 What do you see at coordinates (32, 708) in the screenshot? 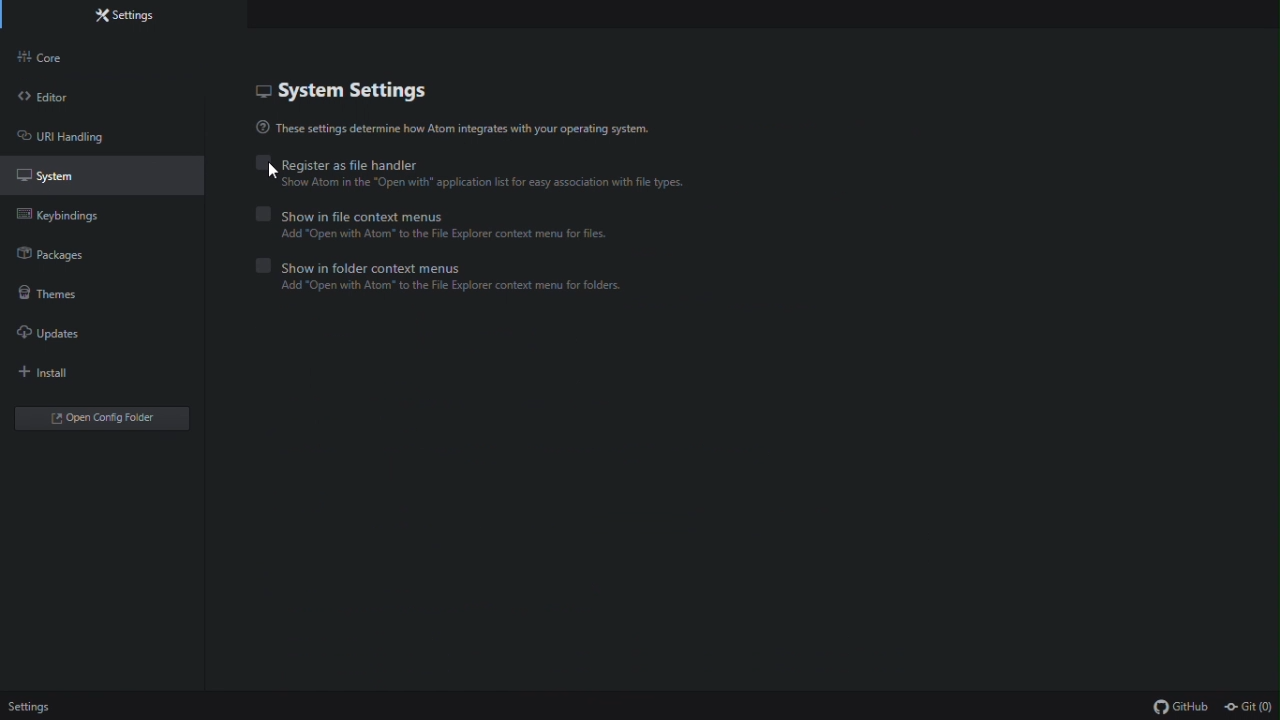
I see `settings` at bounding box center [32, 708].